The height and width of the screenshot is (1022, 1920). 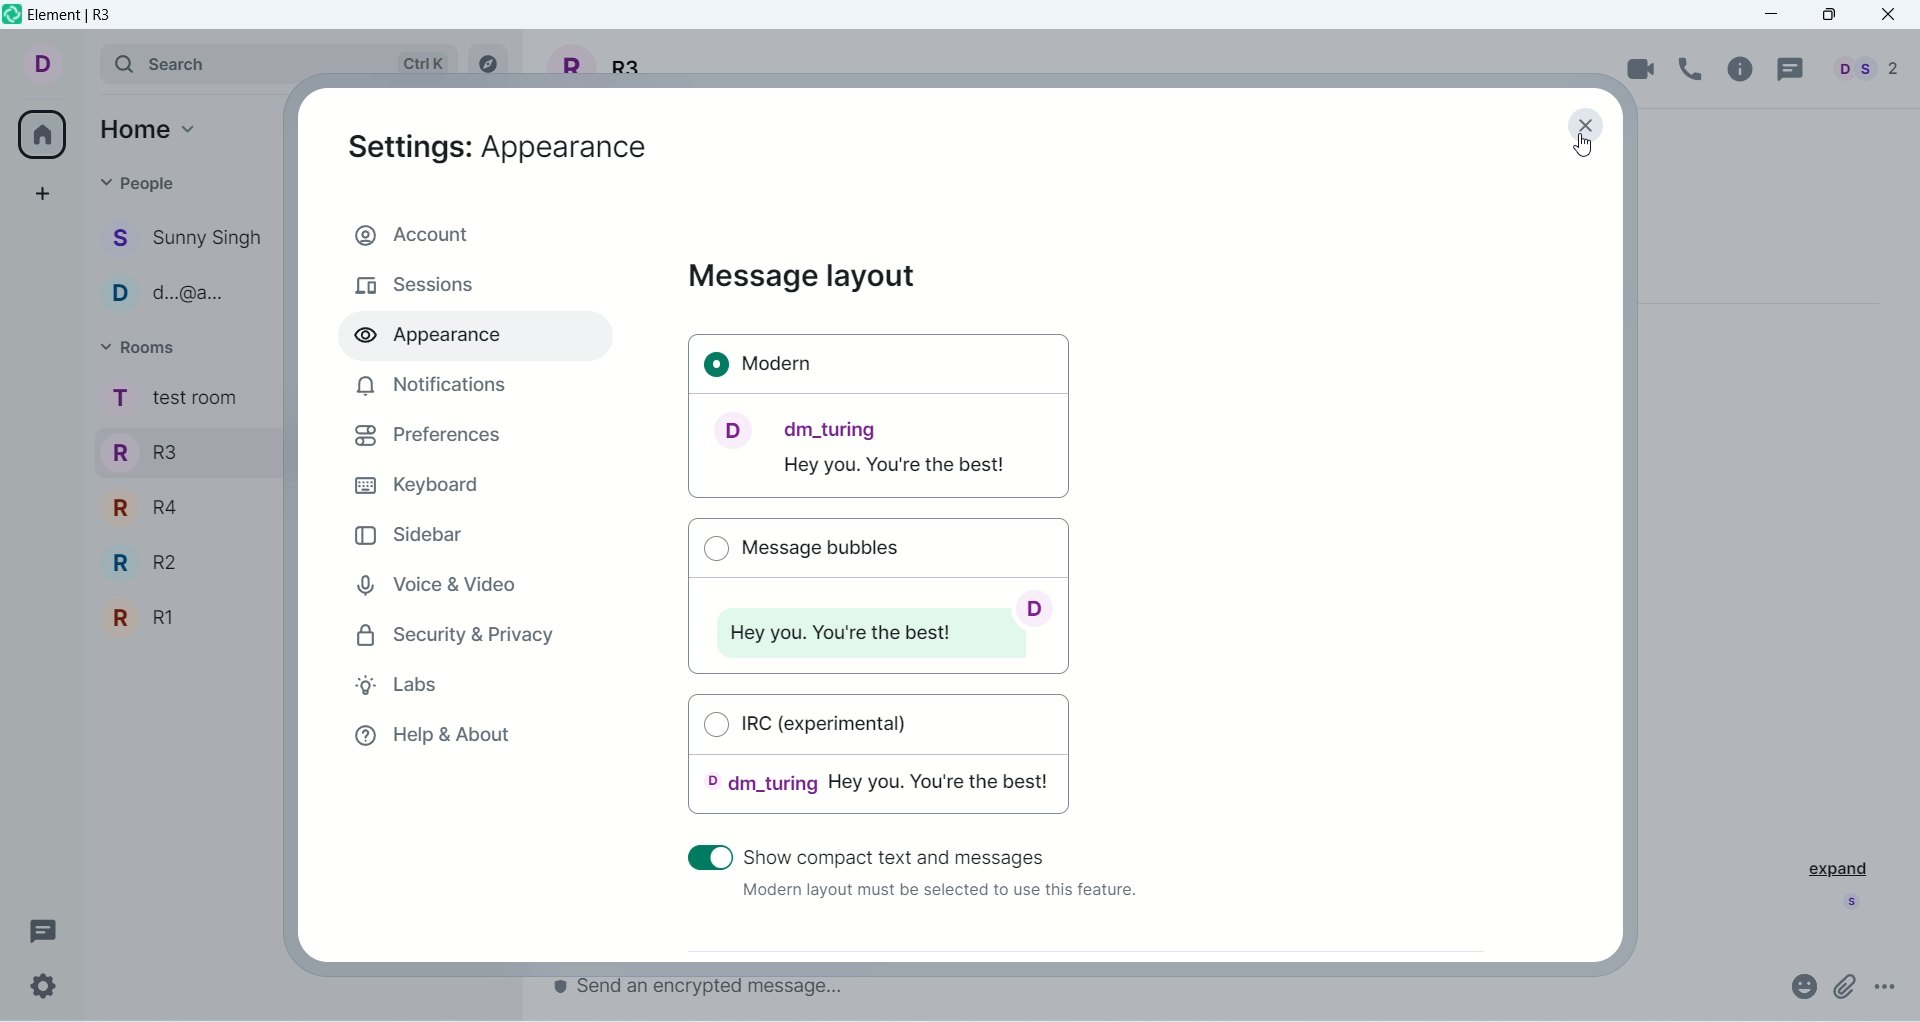 I want to click on R2, so click(x=190, y=562).